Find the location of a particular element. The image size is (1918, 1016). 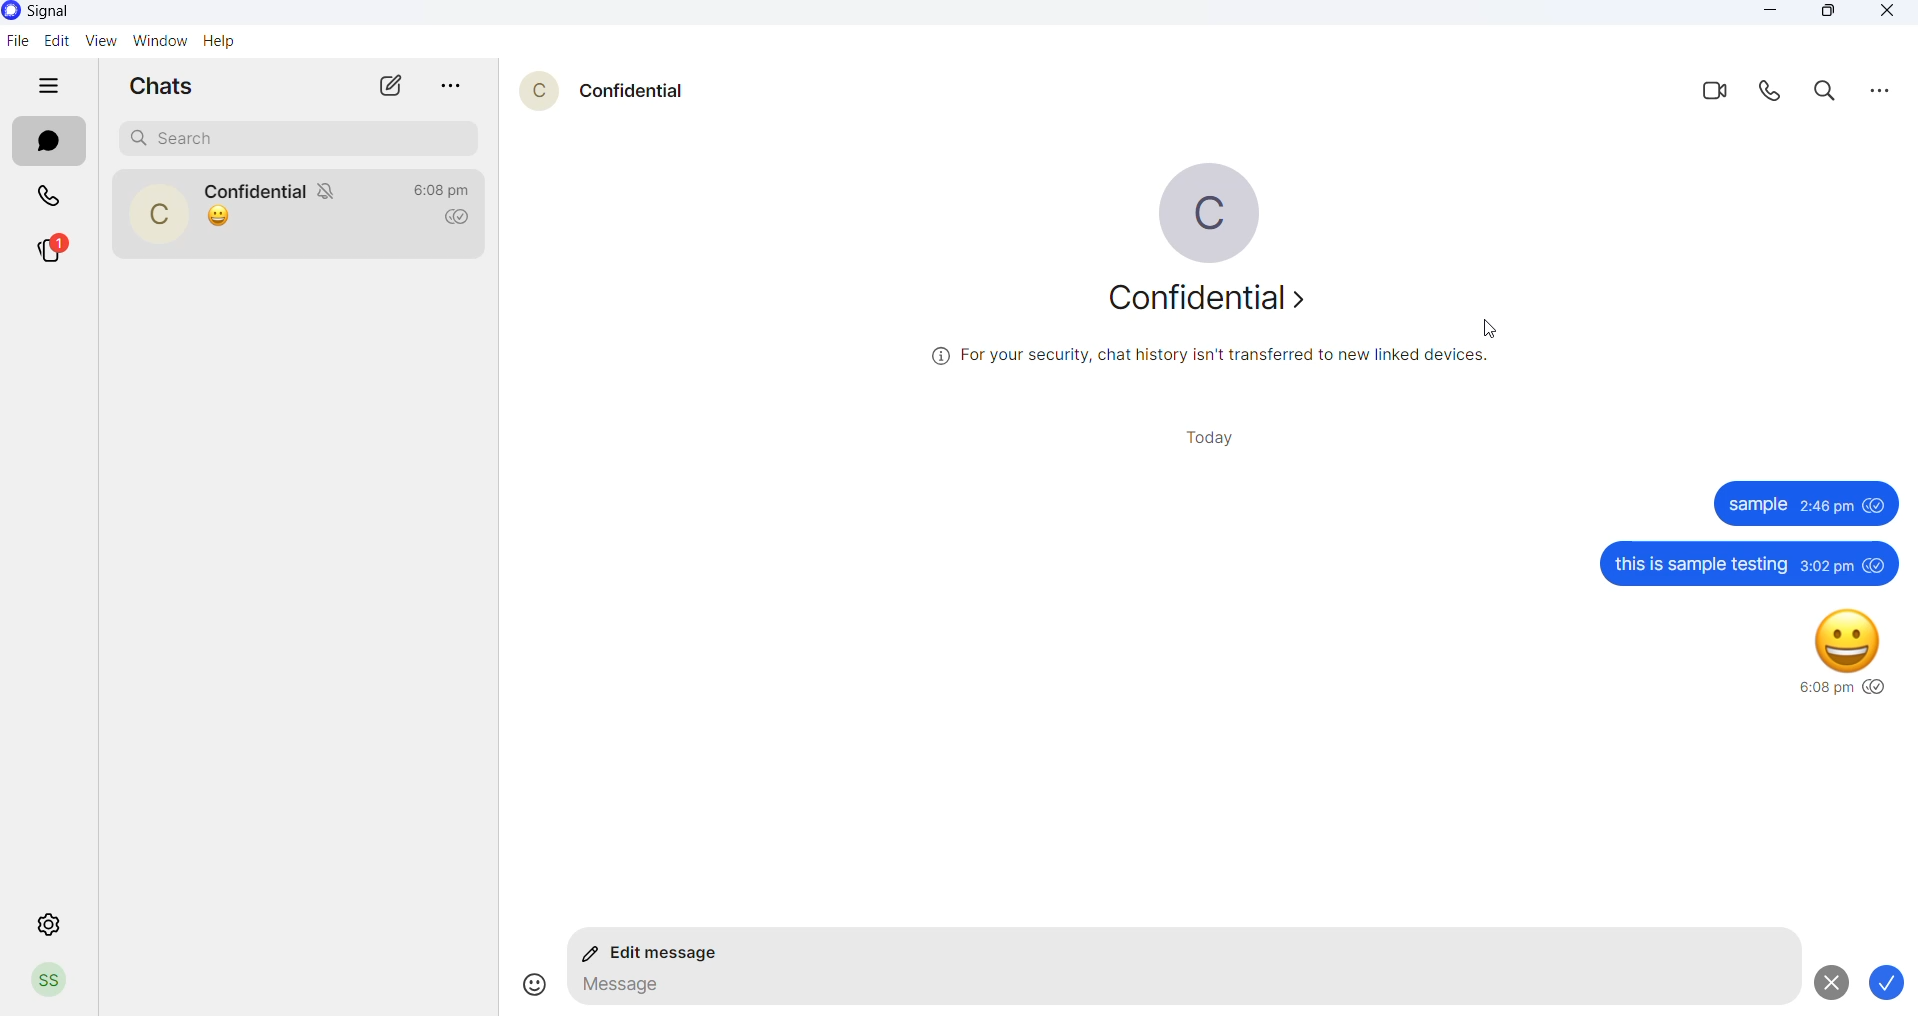

profile picture is located at coordinates (1195, 216).